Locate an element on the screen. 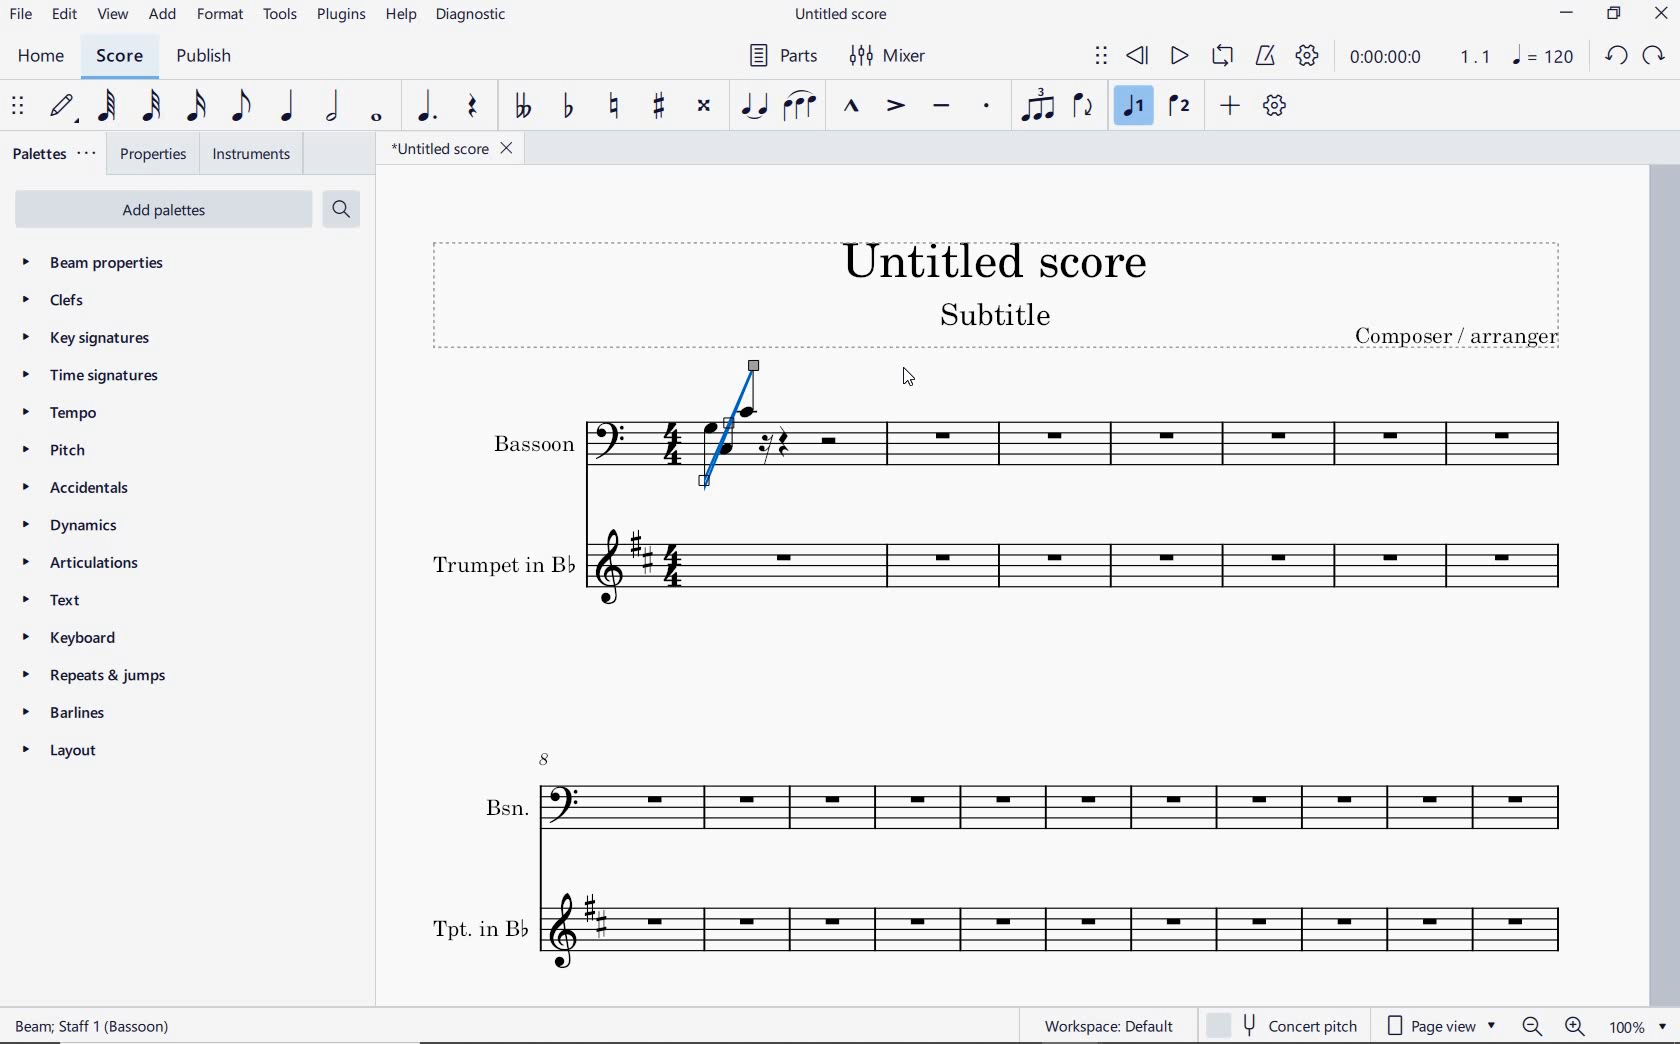 This screenshot has height=1044, width=1680. file name is located at coordinates (454, 148).